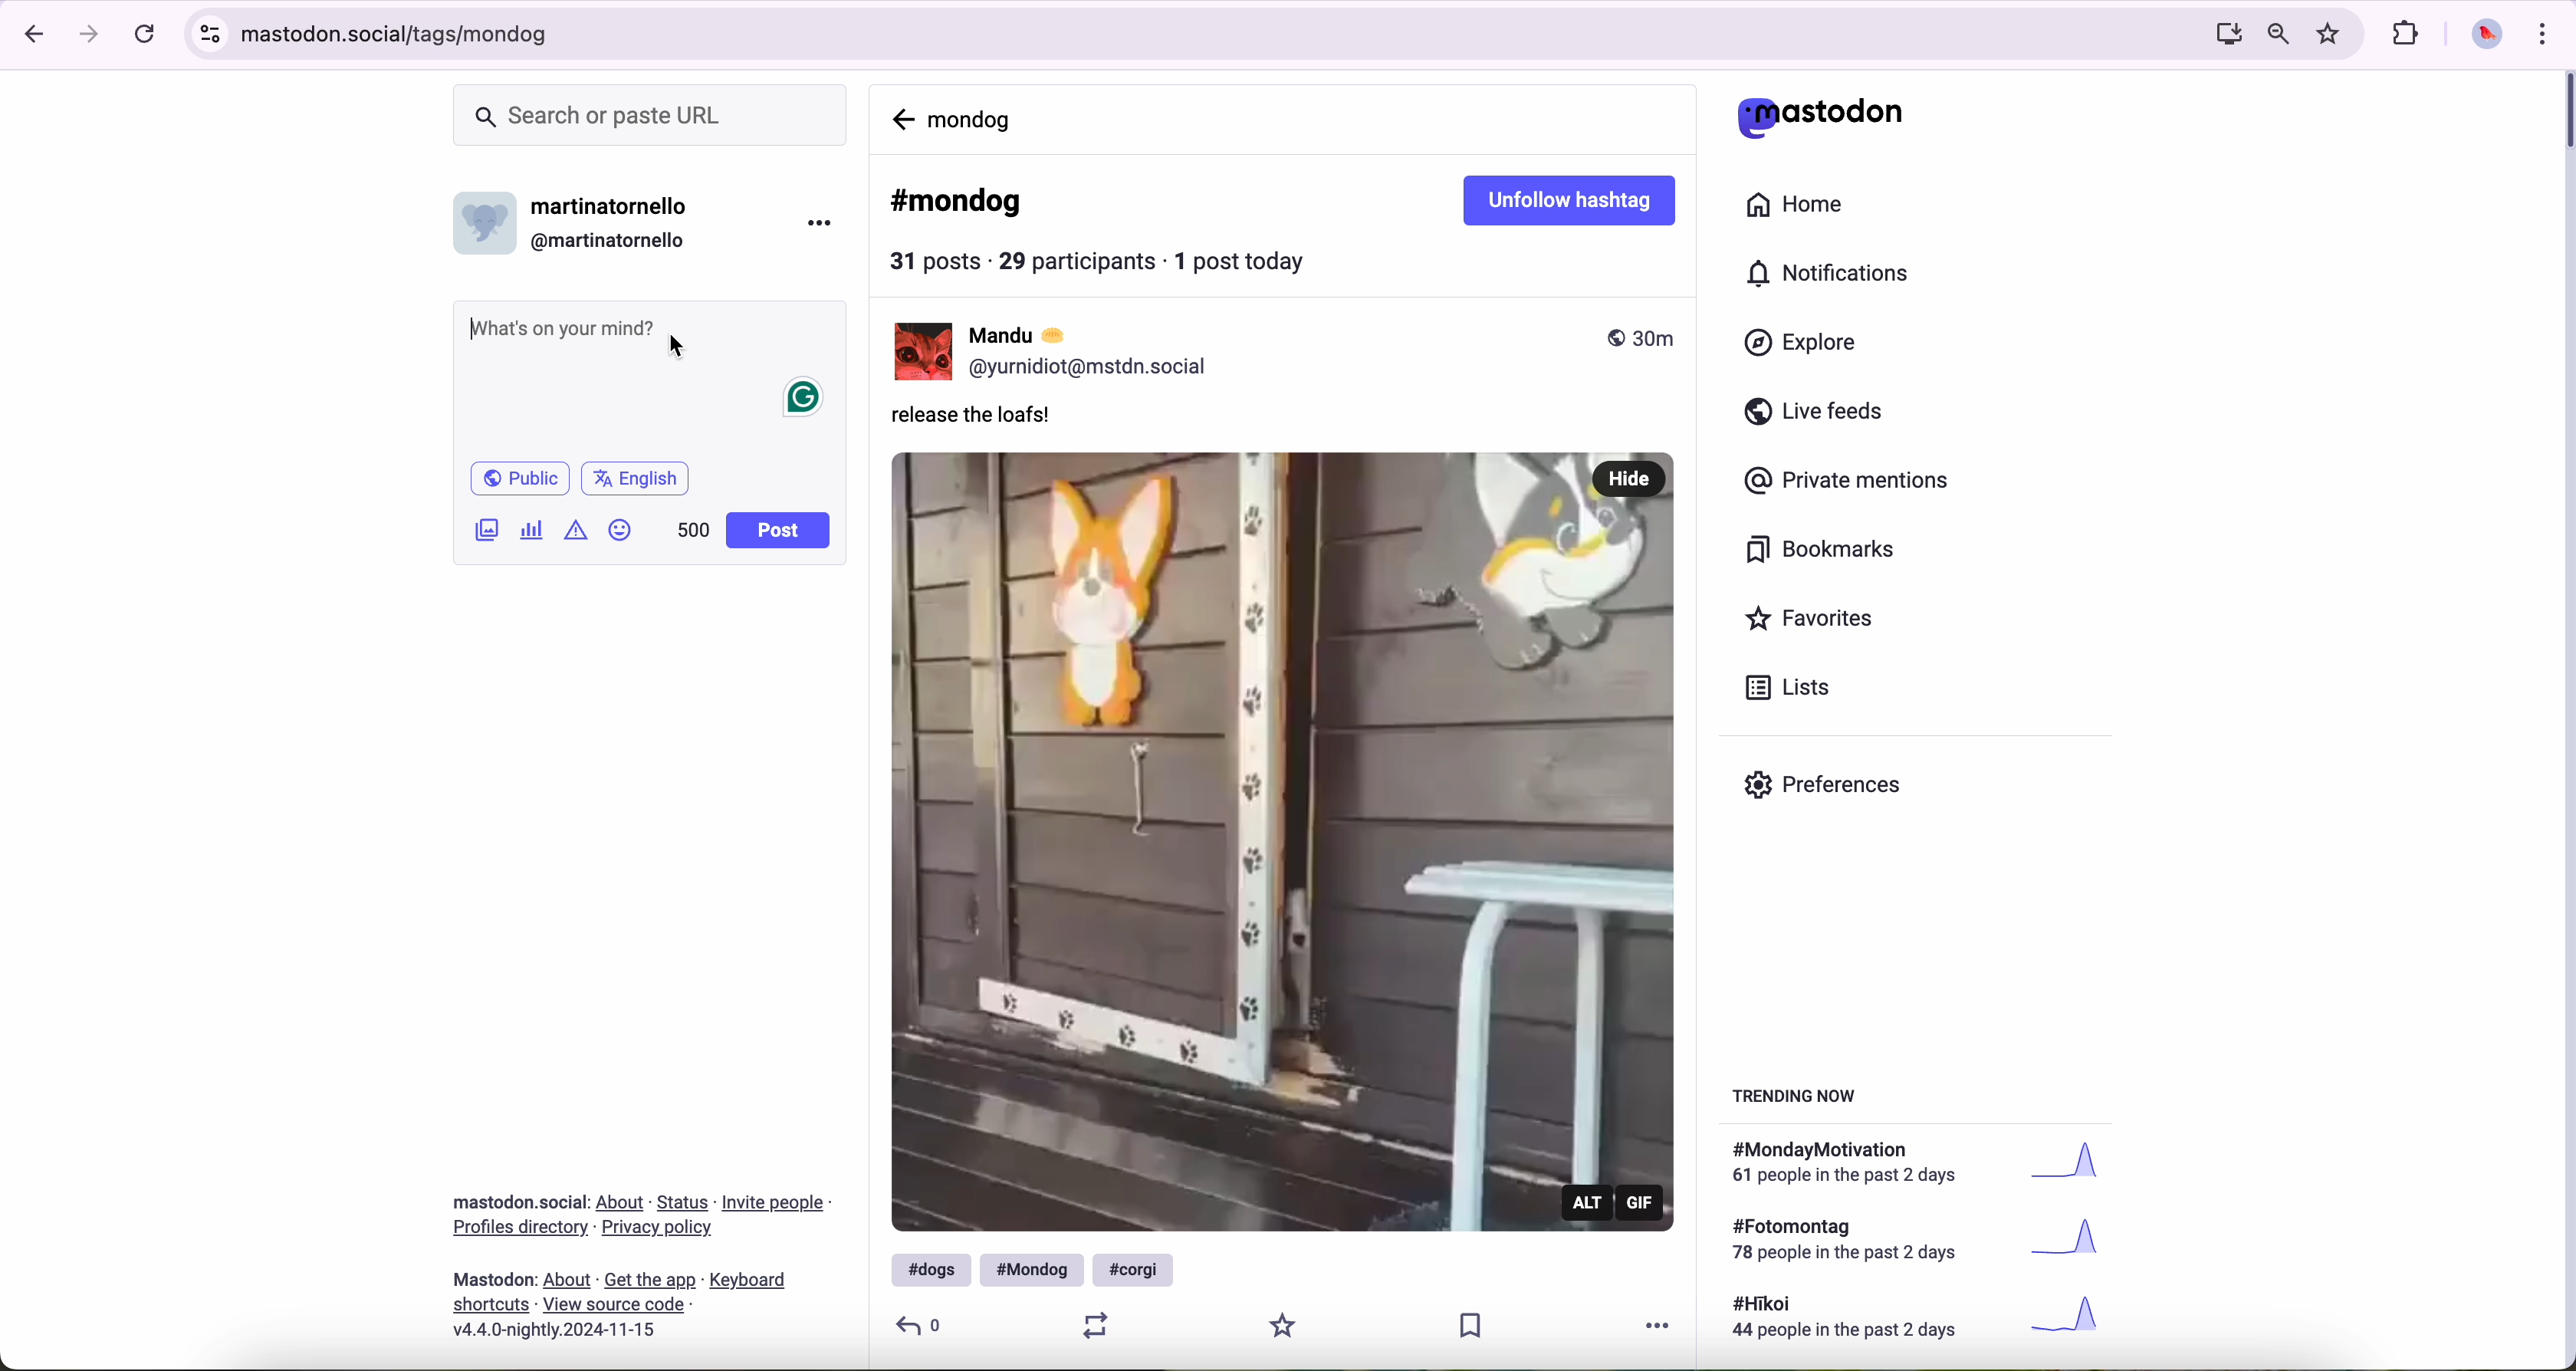  What do you see at coordinates (2331, 33) in the screenshot?
I see `favorites` at bounding box center [2331, 33].